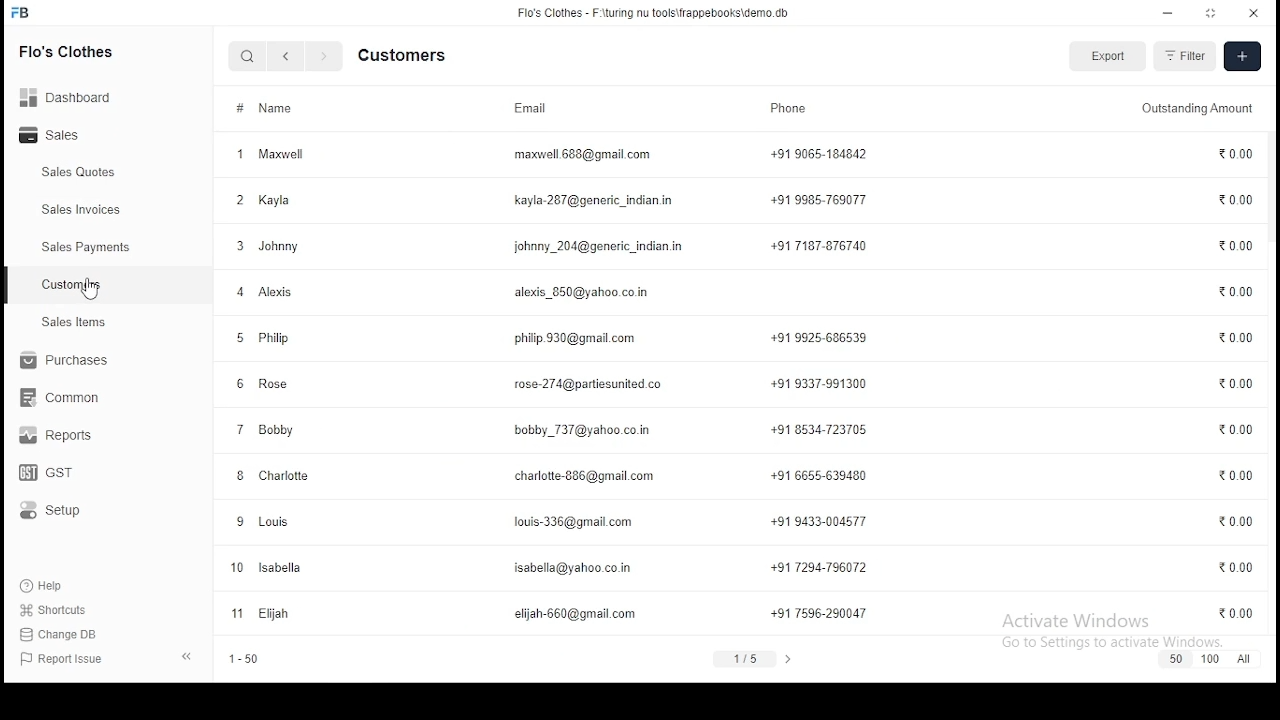  Describe the element at coordinates (1174, 660) in the screenshot. I see `50` at that location.